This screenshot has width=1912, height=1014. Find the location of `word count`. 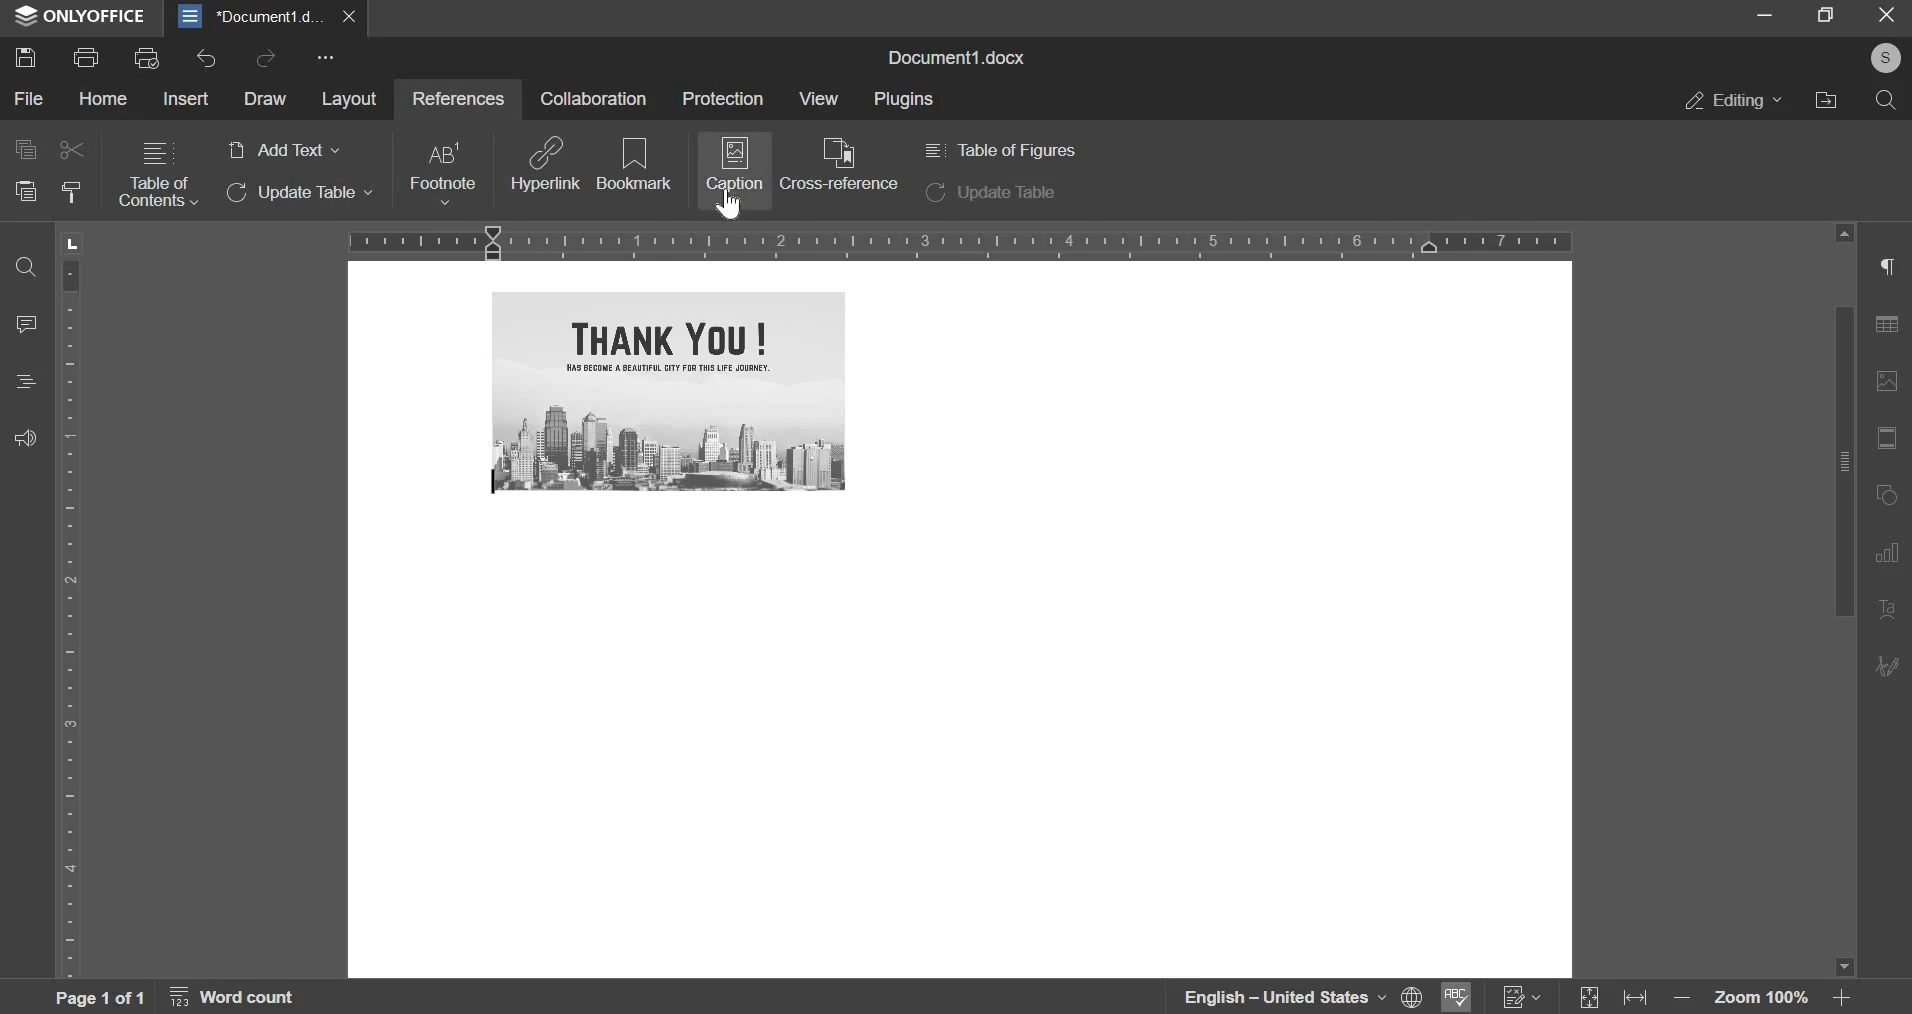

word count is located at coordinates (244, 1000).